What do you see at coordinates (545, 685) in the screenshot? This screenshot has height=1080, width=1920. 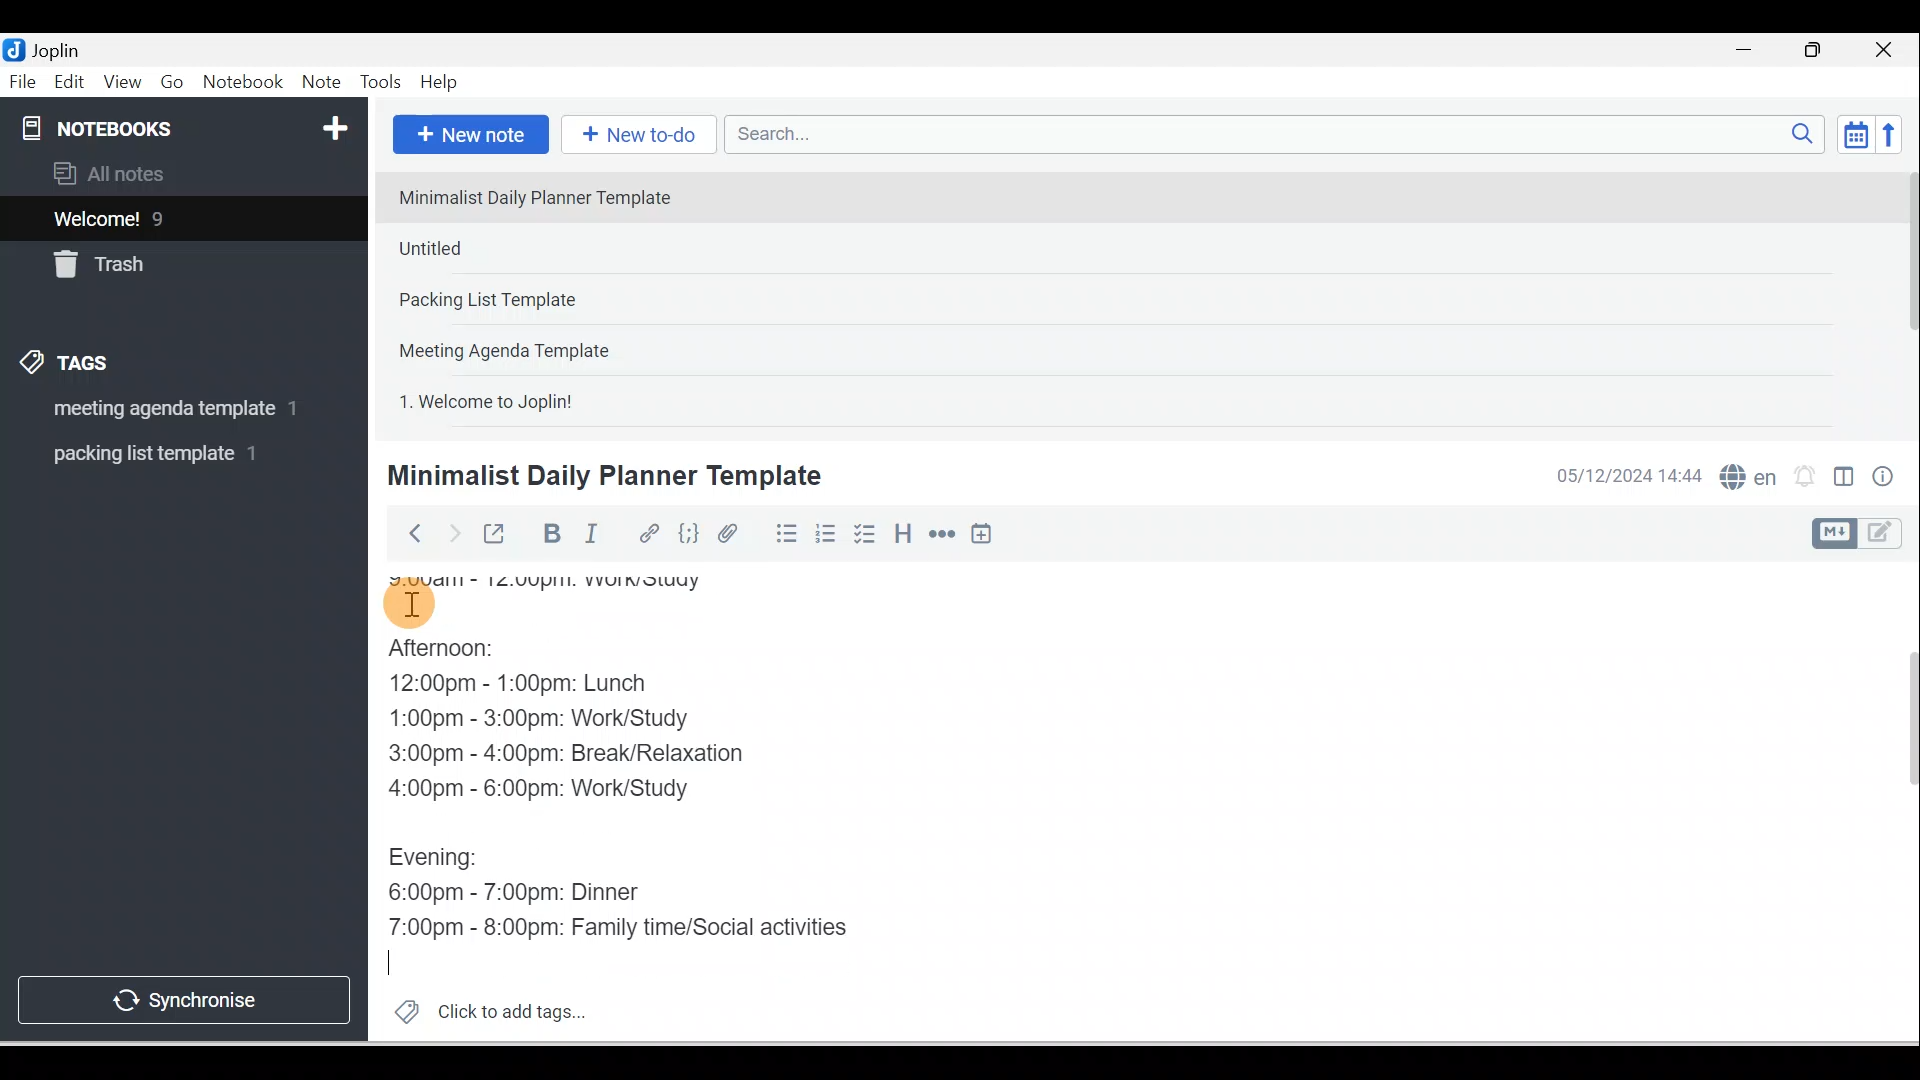 I see `12:00pm - 1:00pm: Lunch` at bounding box center [545, 685].